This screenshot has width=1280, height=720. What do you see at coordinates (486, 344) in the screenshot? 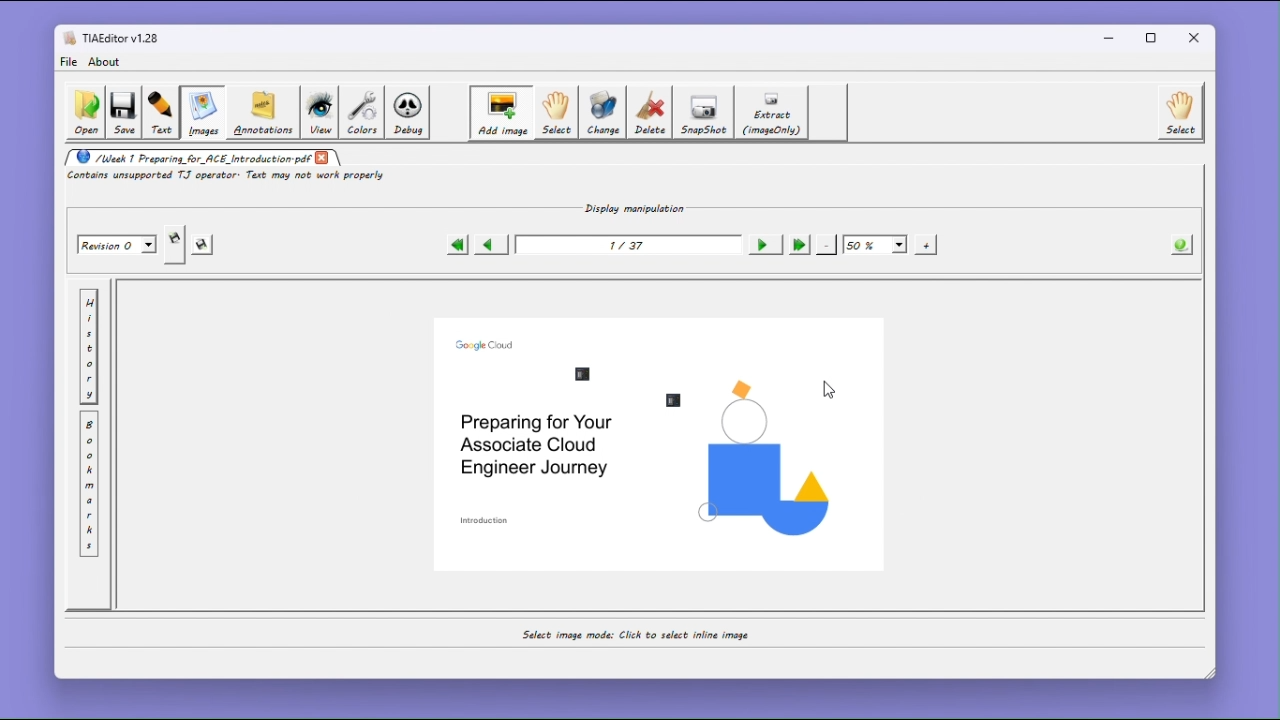
I see `google cloud` at bounding box center [486, 344].